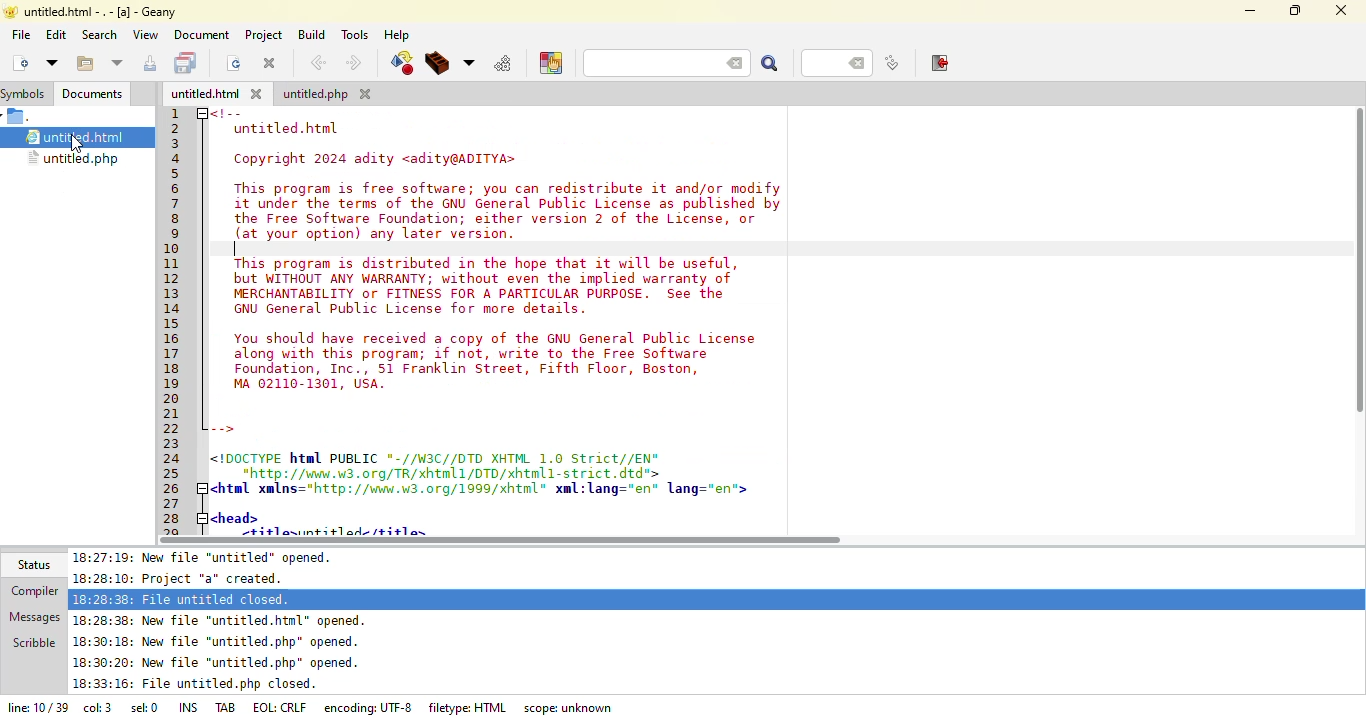  What do you see at coordinates (937, 62) in the screenshot?
I see `exit` at bounding box center [937, 62].